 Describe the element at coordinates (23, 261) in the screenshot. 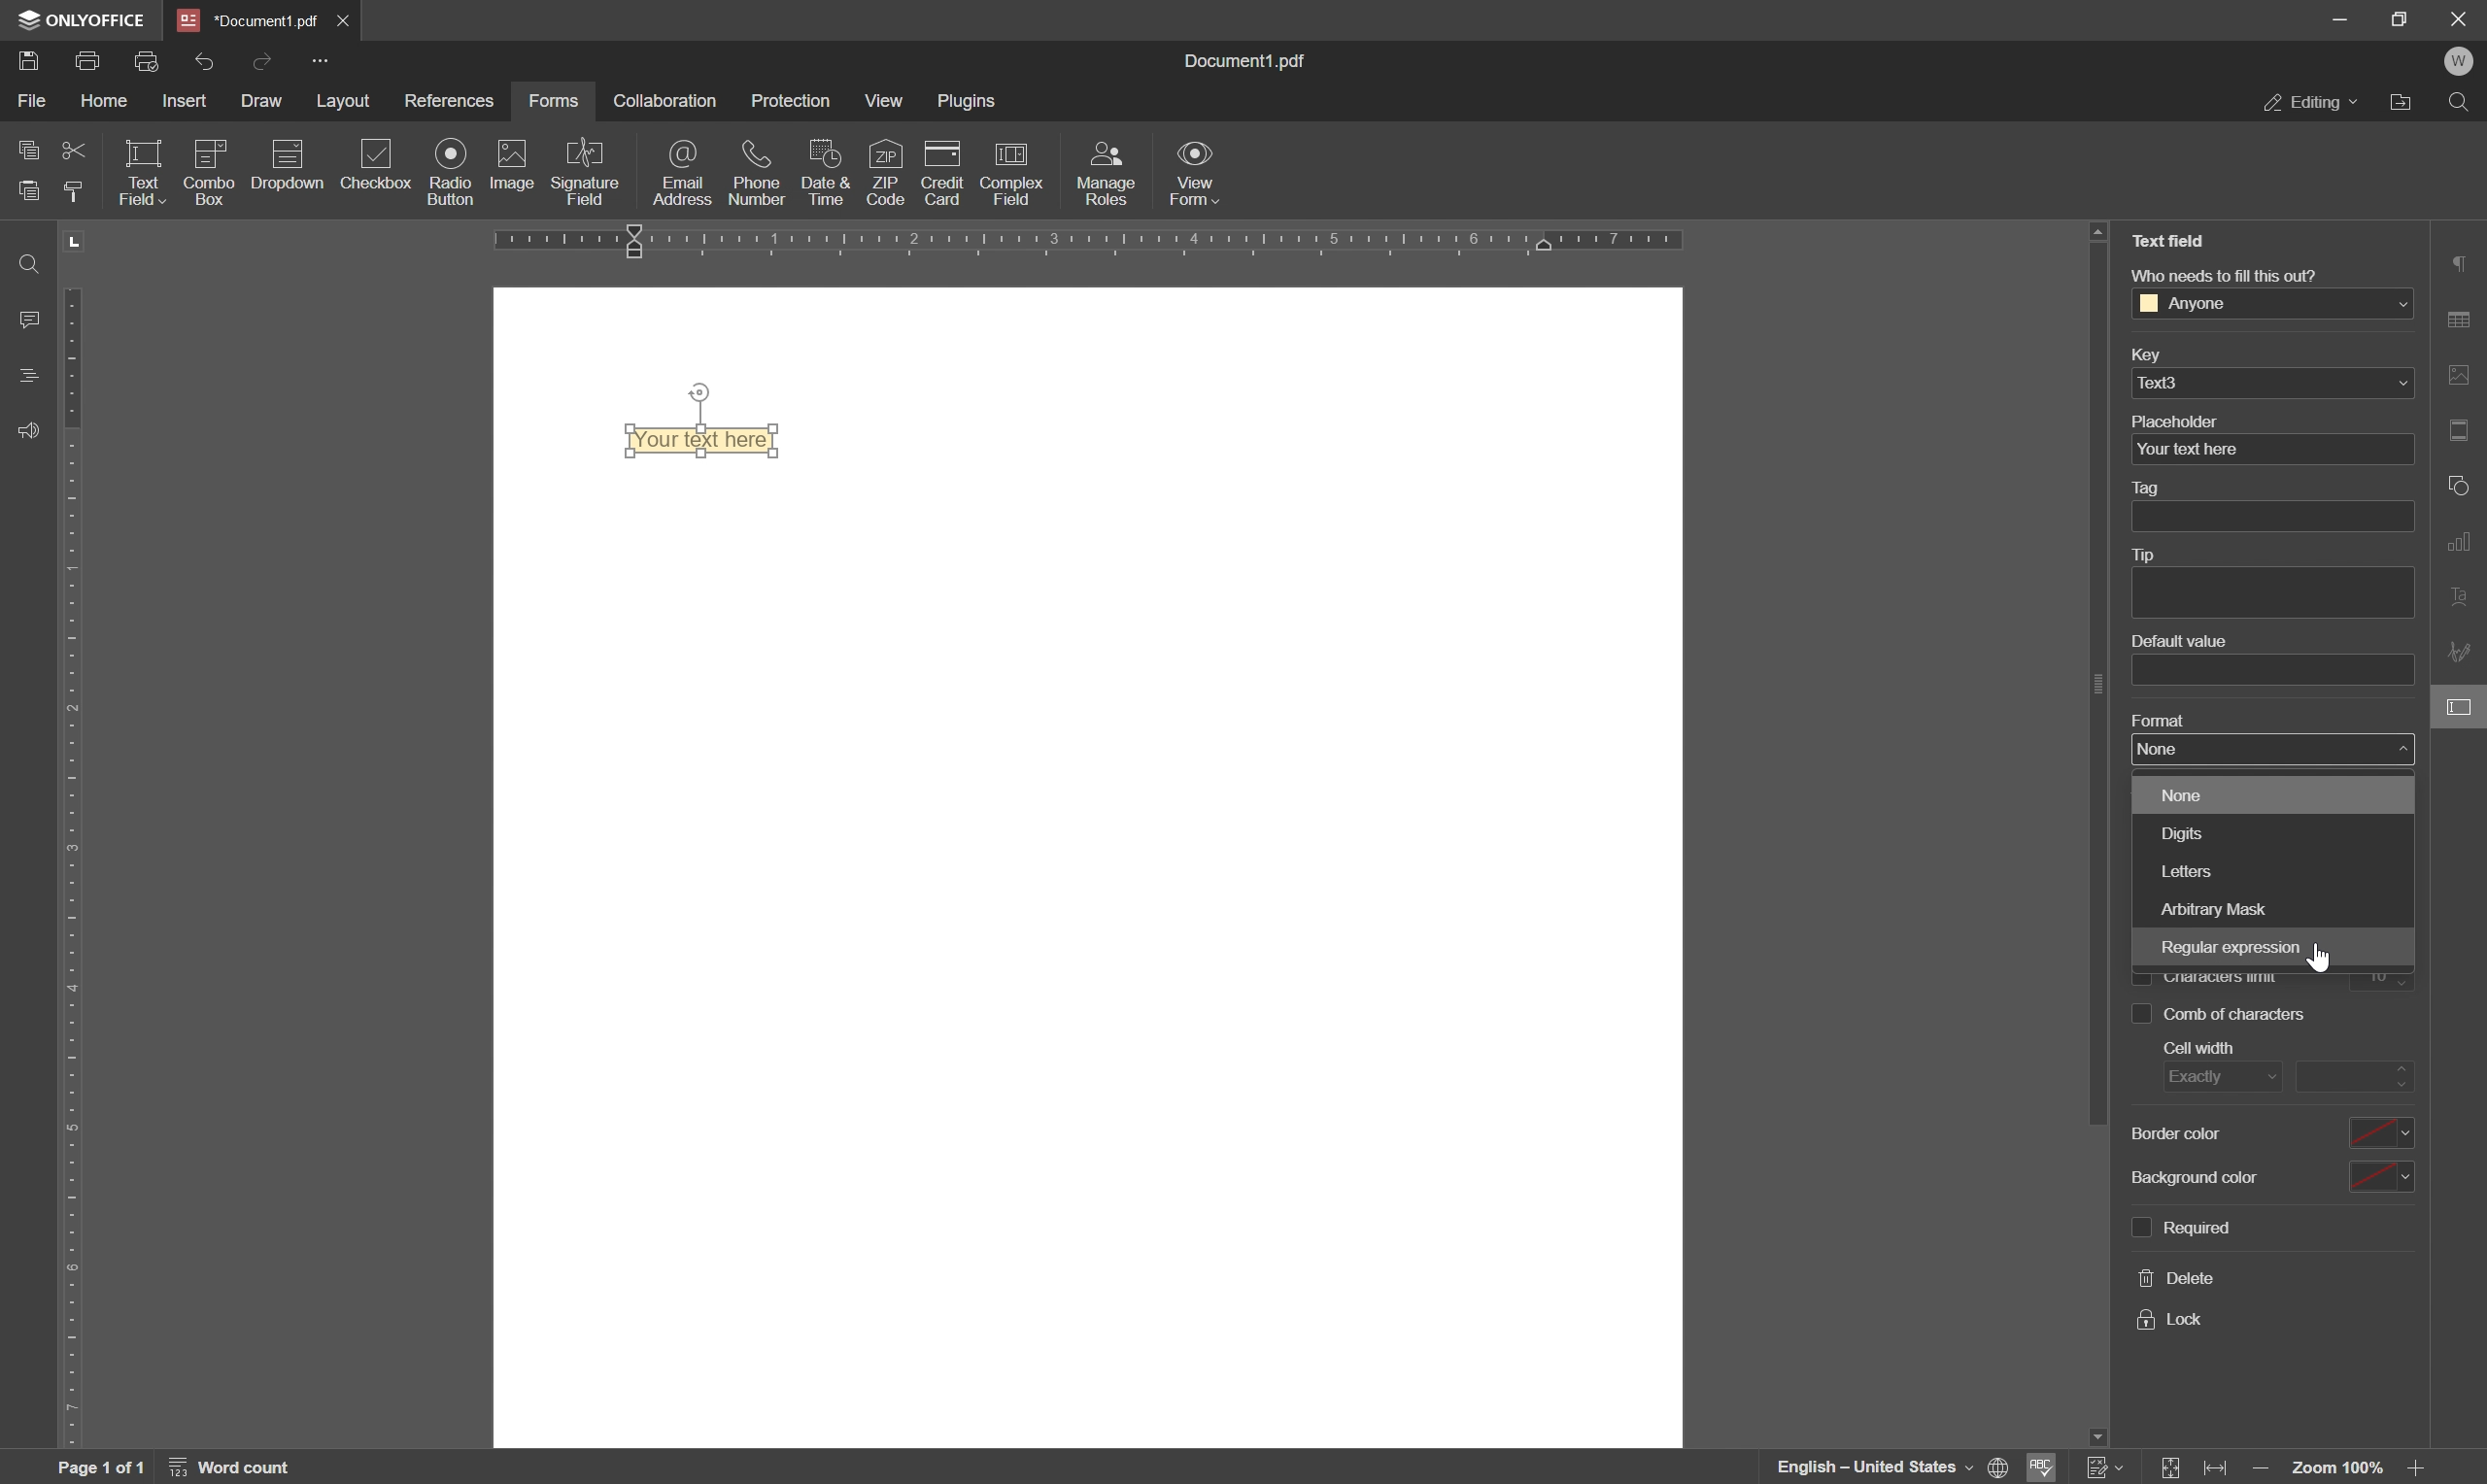

I see `find` at that location.